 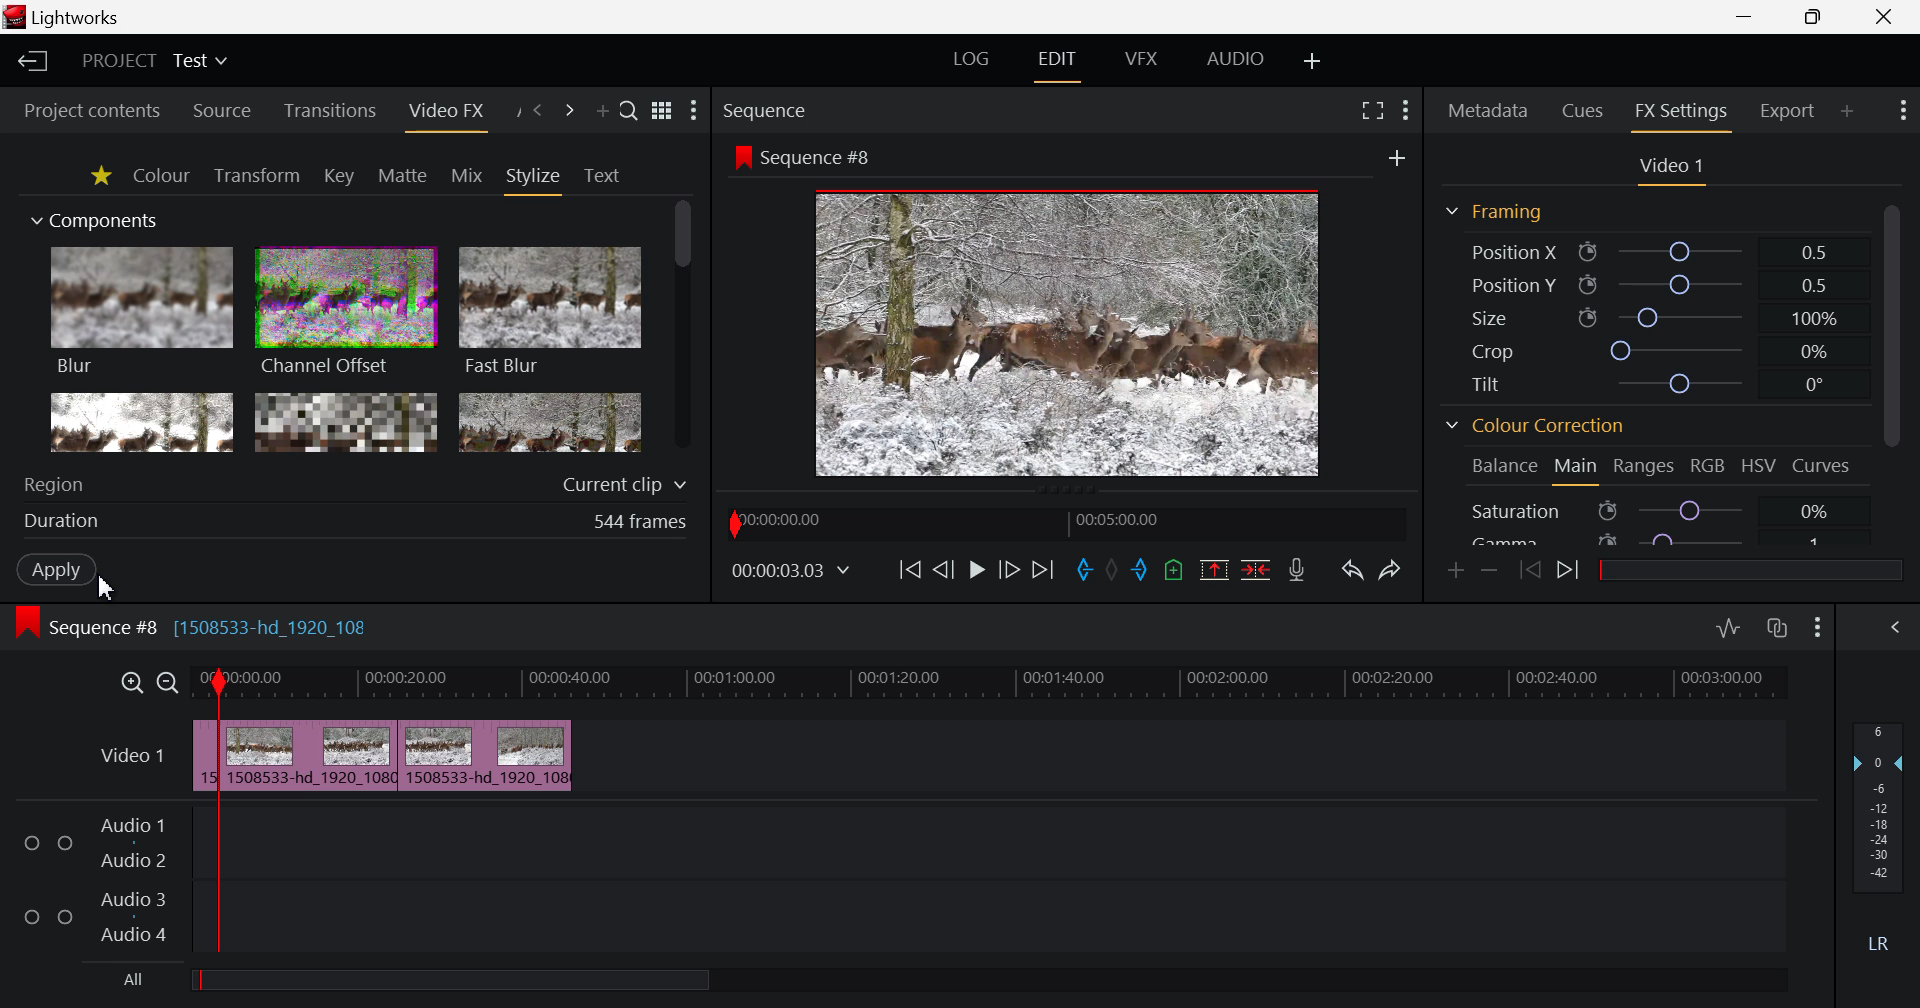 I want to click on Cues, so click(x=1584, y=112).